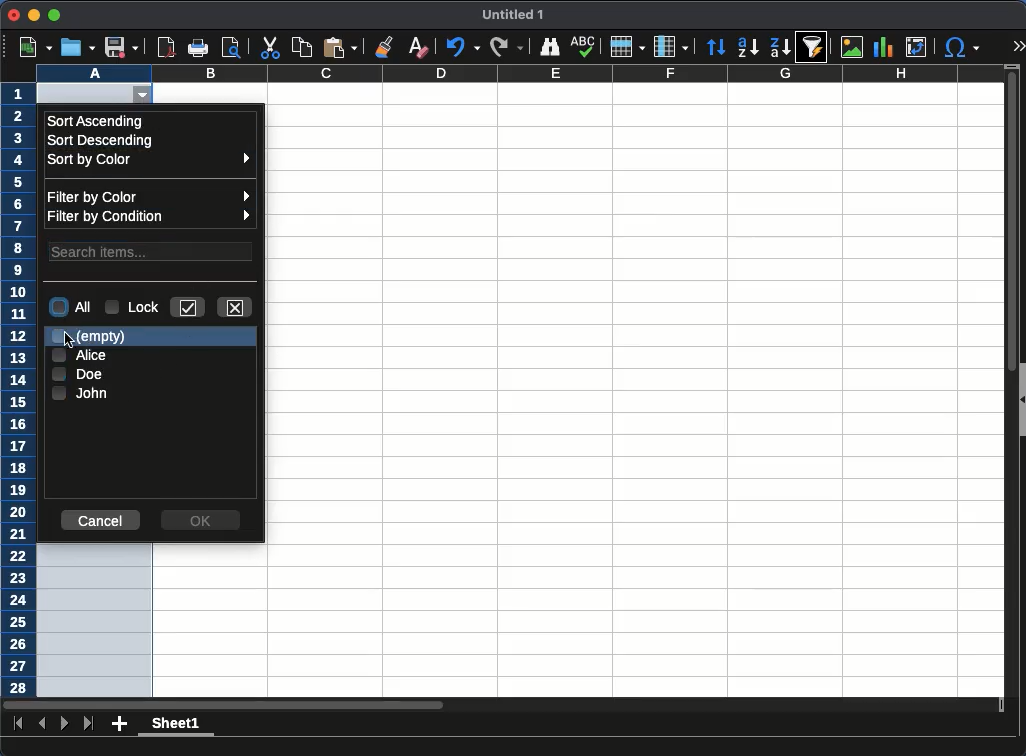 Image resolution: width=1026 pixels, height=756 pixels. Describe the element at coordinates (80, 394) in the screenshot. I see `john` at that location.